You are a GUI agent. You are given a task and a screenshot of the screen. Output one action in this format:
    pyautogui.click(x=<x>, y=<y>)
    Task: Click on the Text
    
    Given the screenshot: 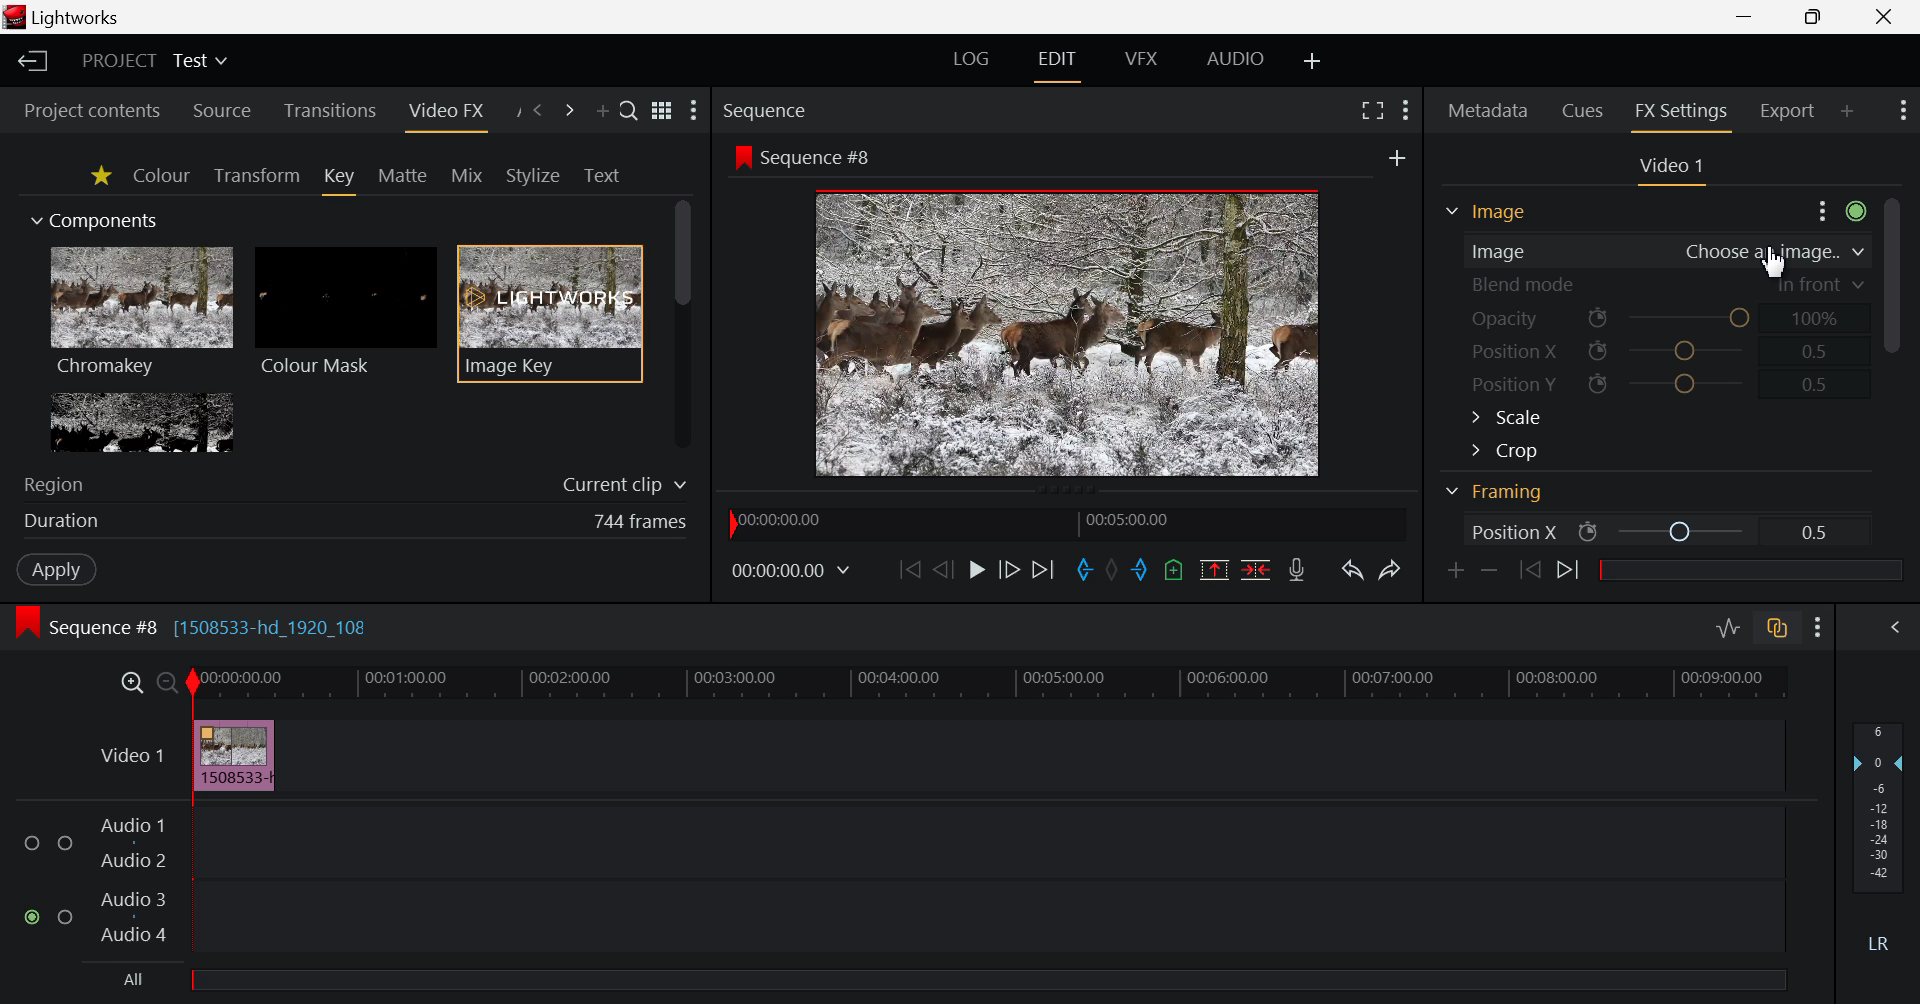 What is the action you would take?
    pyautogui.click(x=601, y=175)
    